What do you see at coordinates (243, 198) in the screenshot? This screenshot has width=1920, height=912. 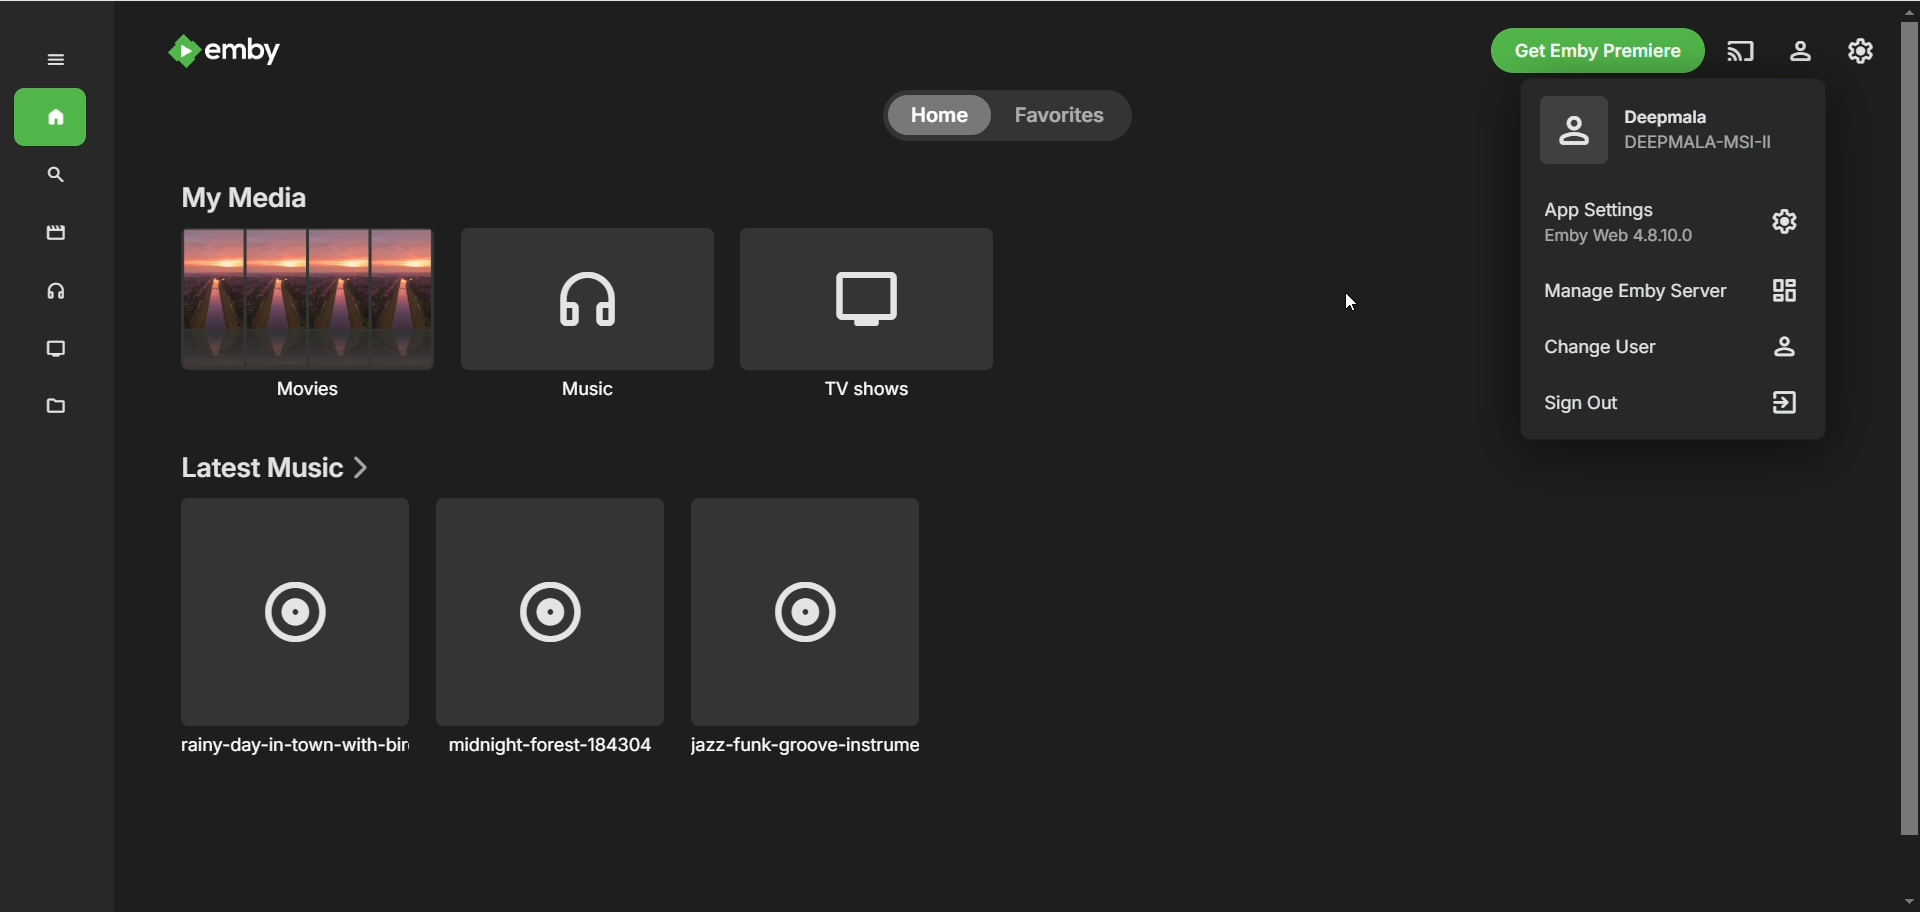 I see `my media` at bounding box center [243, 198].